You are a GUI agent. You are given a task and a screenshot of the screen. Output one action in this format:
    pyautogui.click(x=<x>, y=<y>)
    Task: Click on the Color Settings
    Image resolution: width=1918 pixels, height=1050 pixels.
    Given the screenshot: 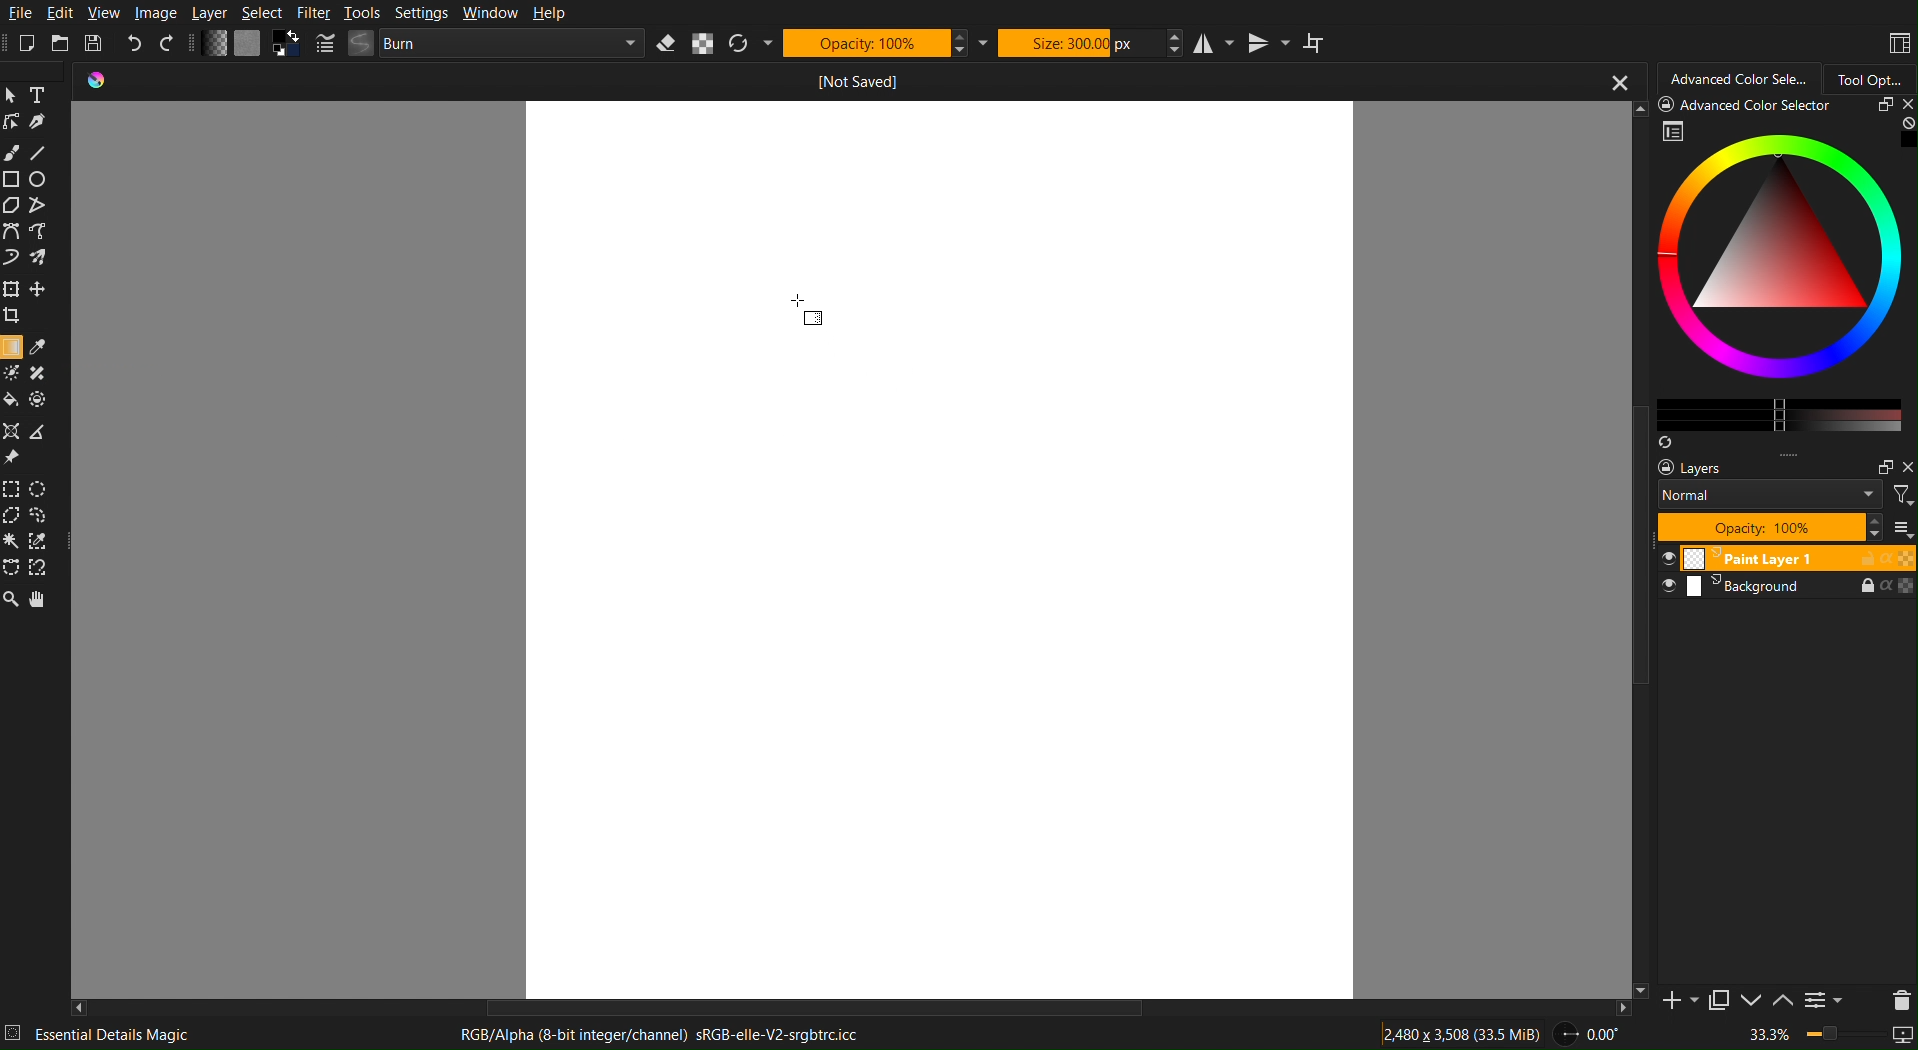 What is the action you would take?
    pyautogui.click(x=248, y=46)
    